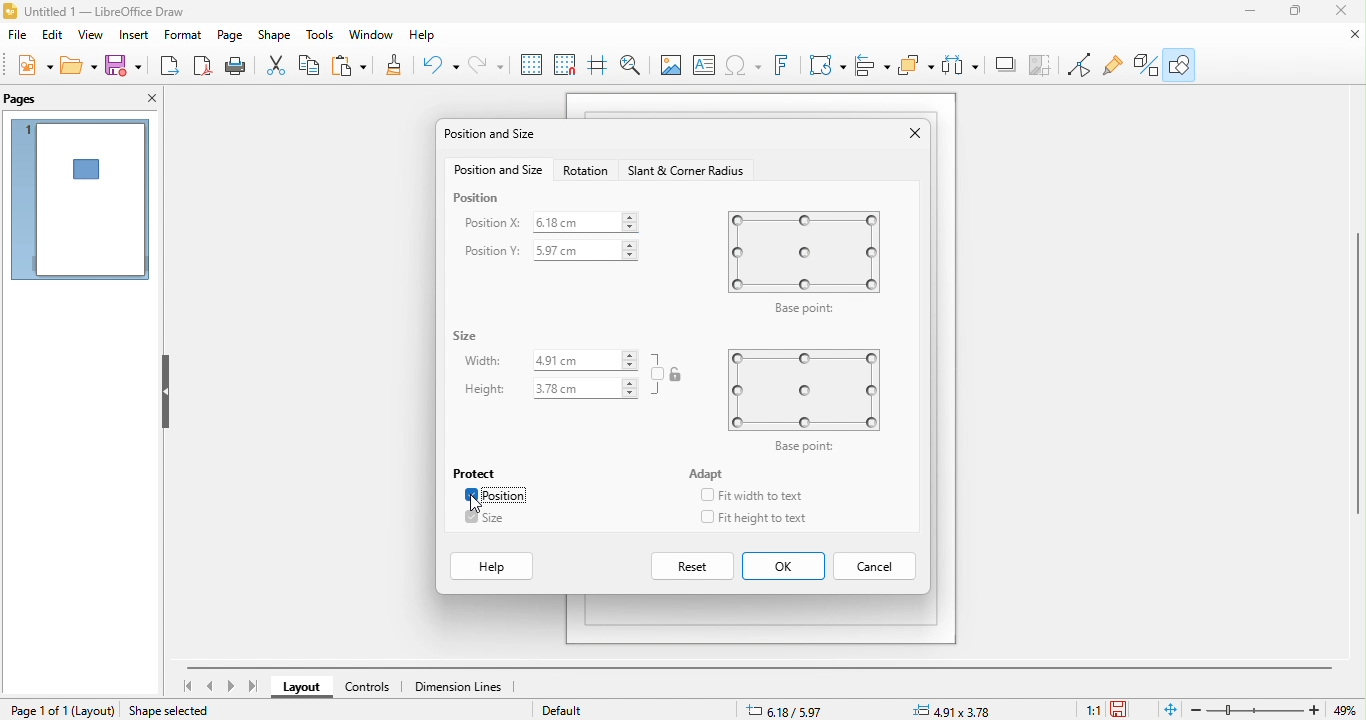 This screenshot has width=1366, height=720. Describe the element at coordinates (80, 199) in the screenshot. I see `page 1` at that location.